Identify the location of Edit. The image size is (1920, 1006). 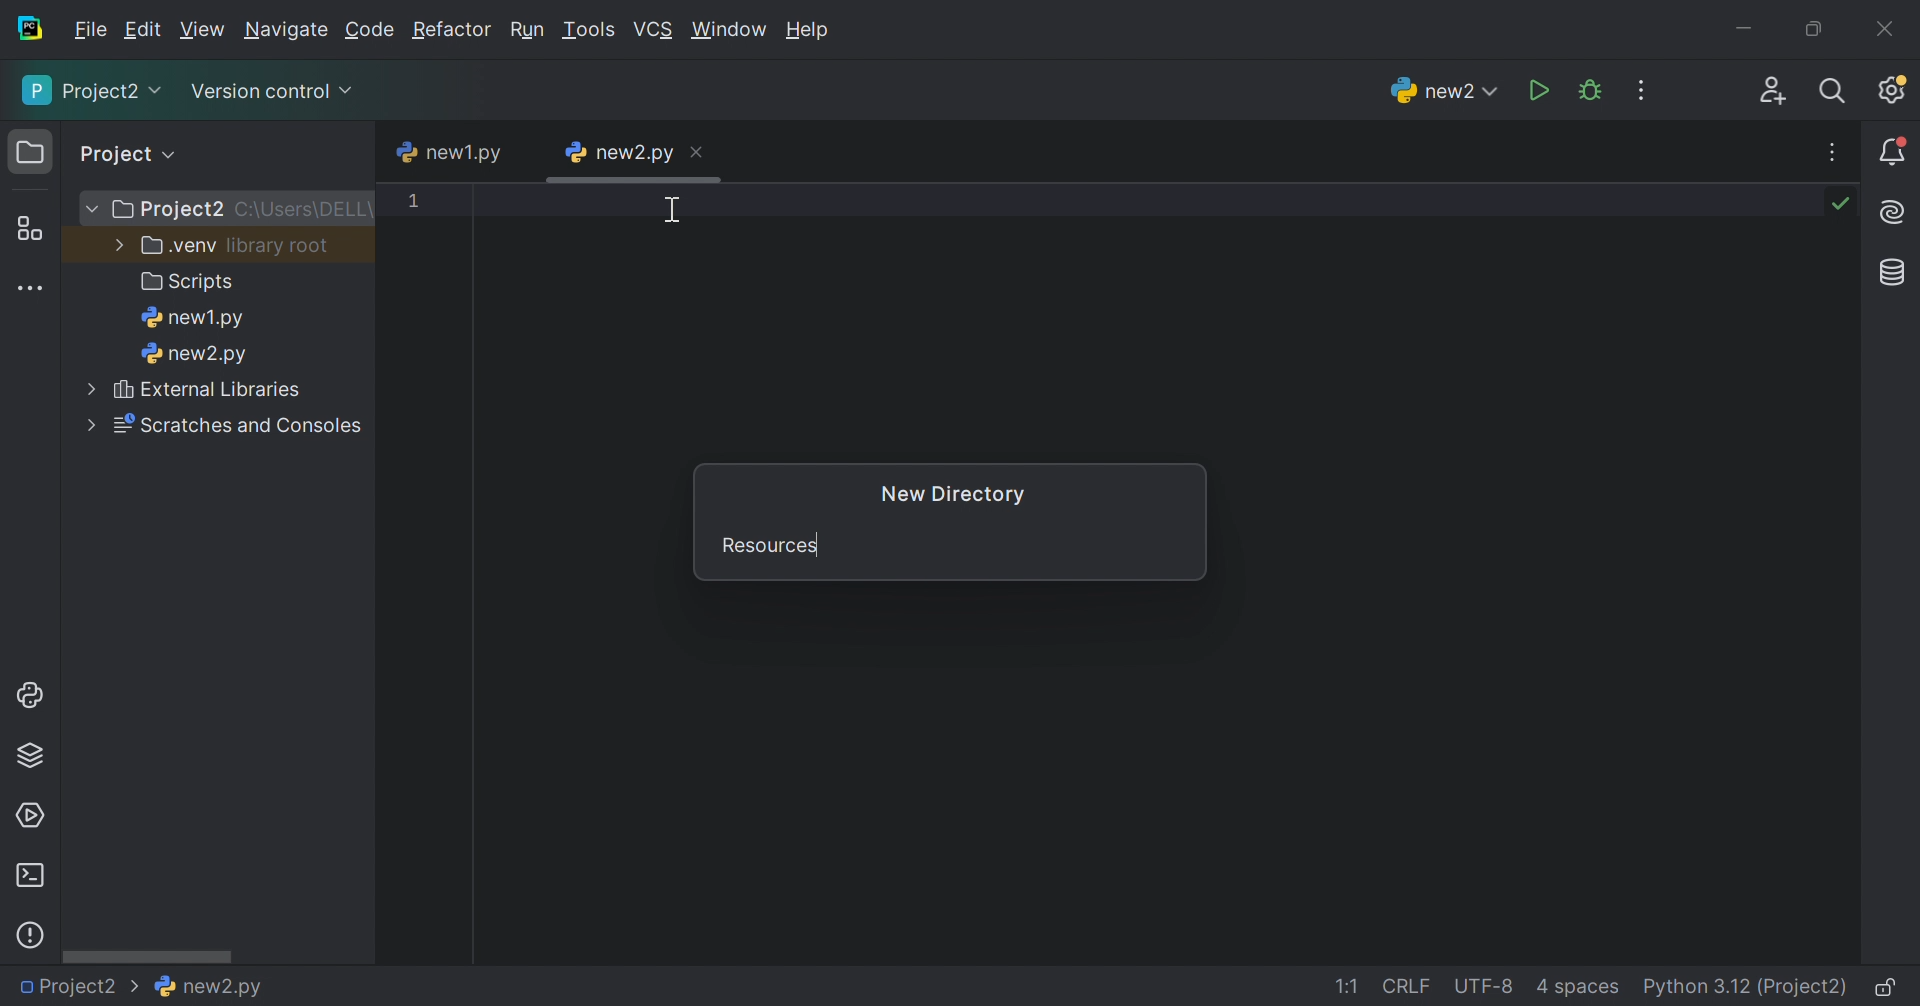
(143, 29).